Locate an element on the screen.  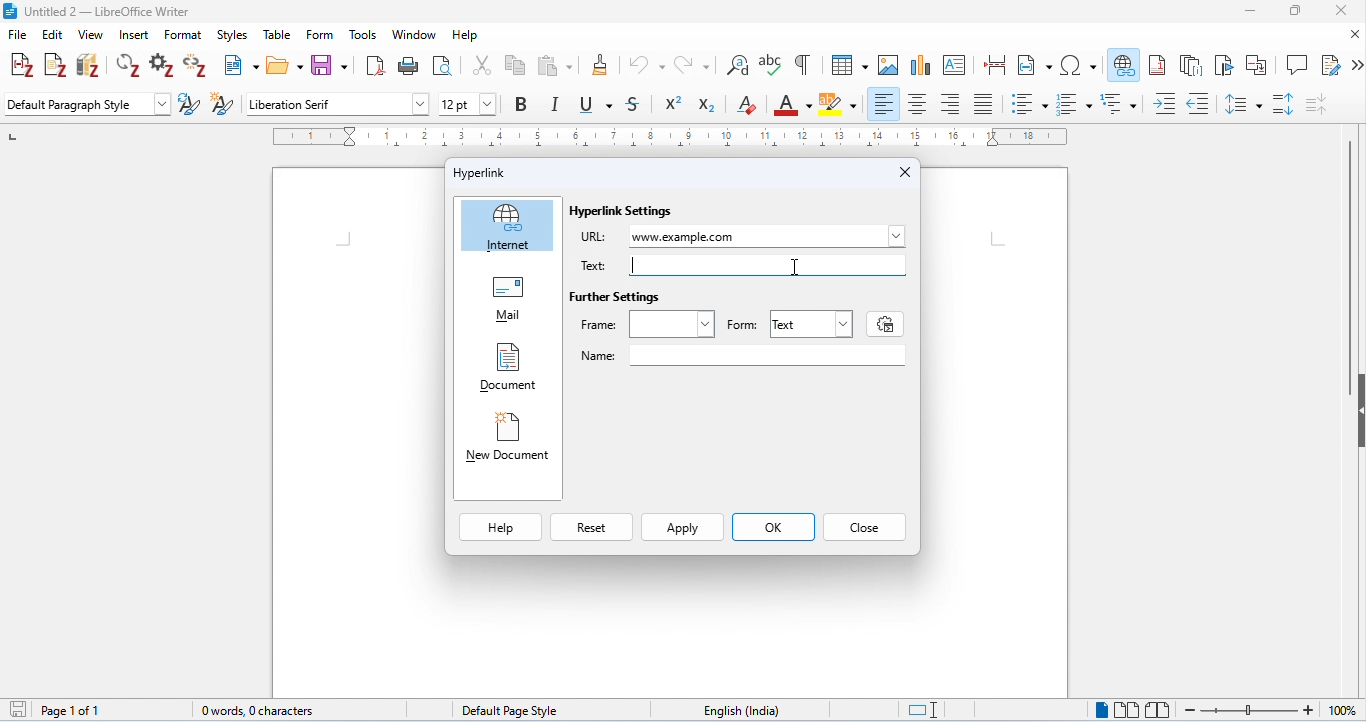
insert cross reference is located at coordinates (1258, 65).